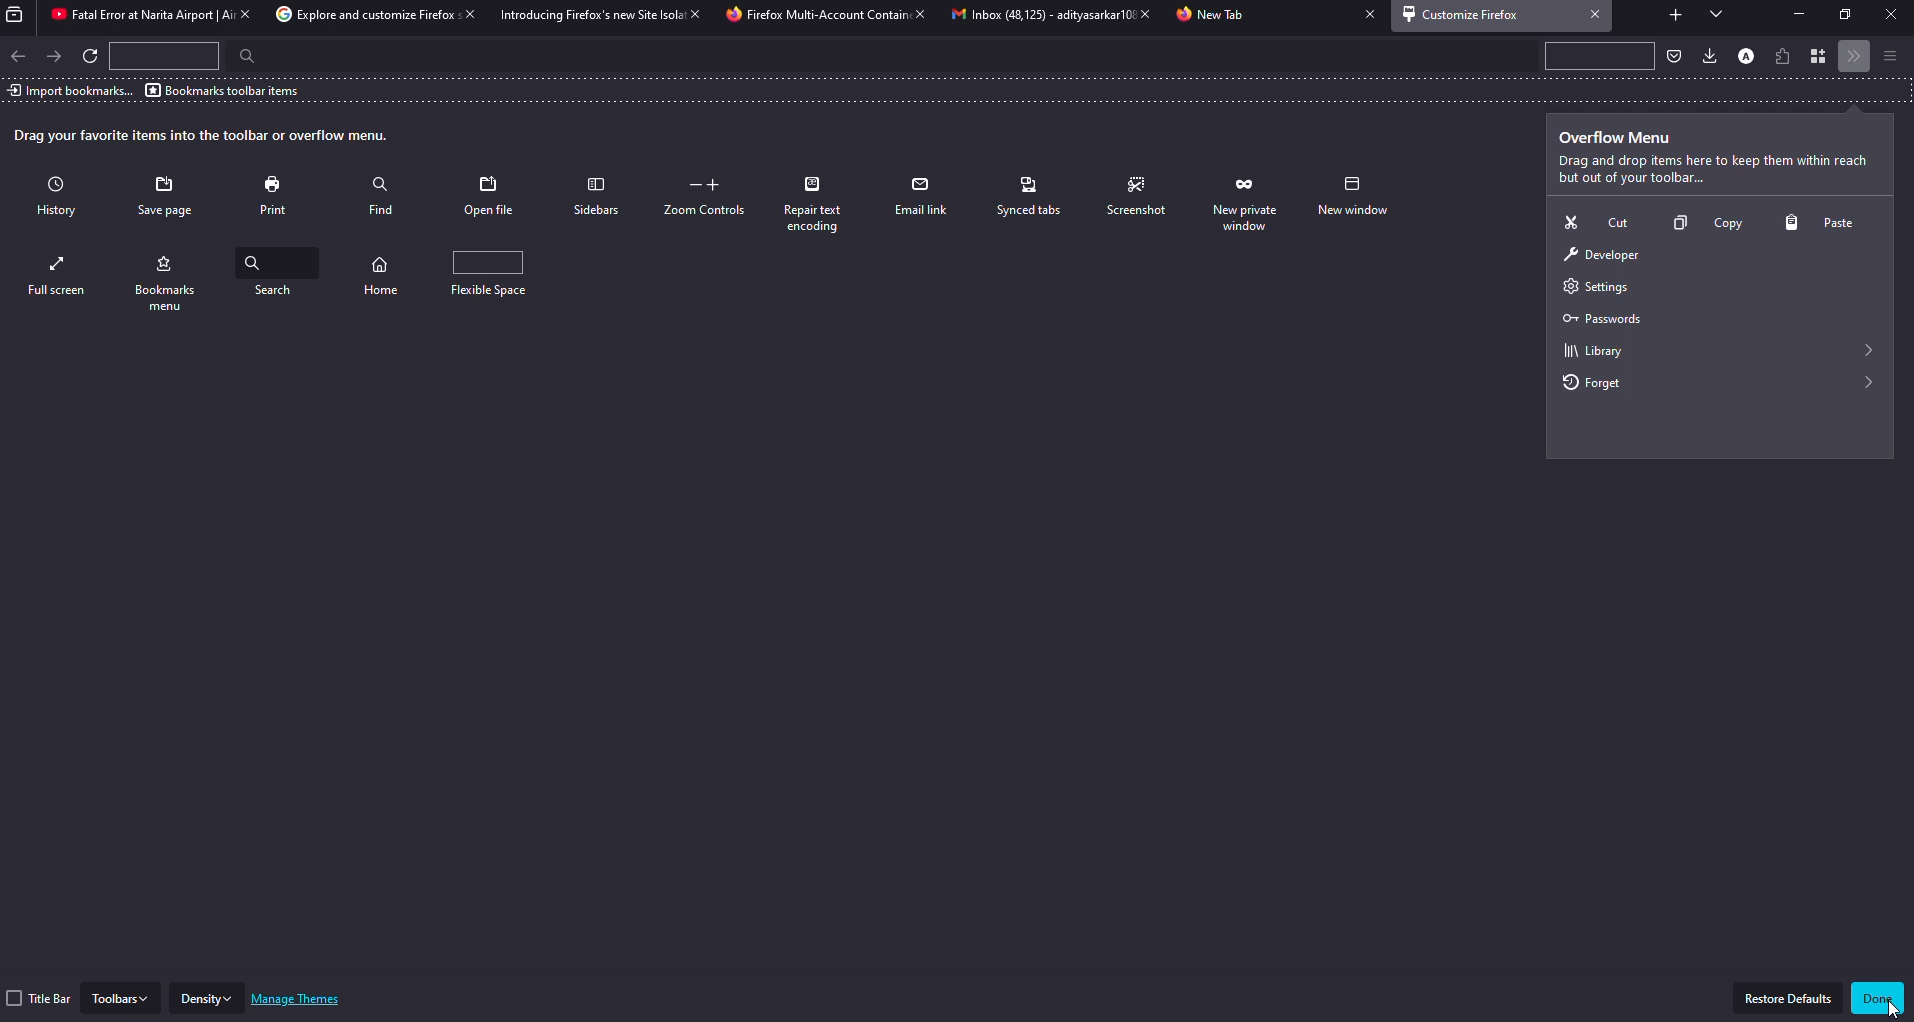  I want to click on private window, so click(1351, 197).